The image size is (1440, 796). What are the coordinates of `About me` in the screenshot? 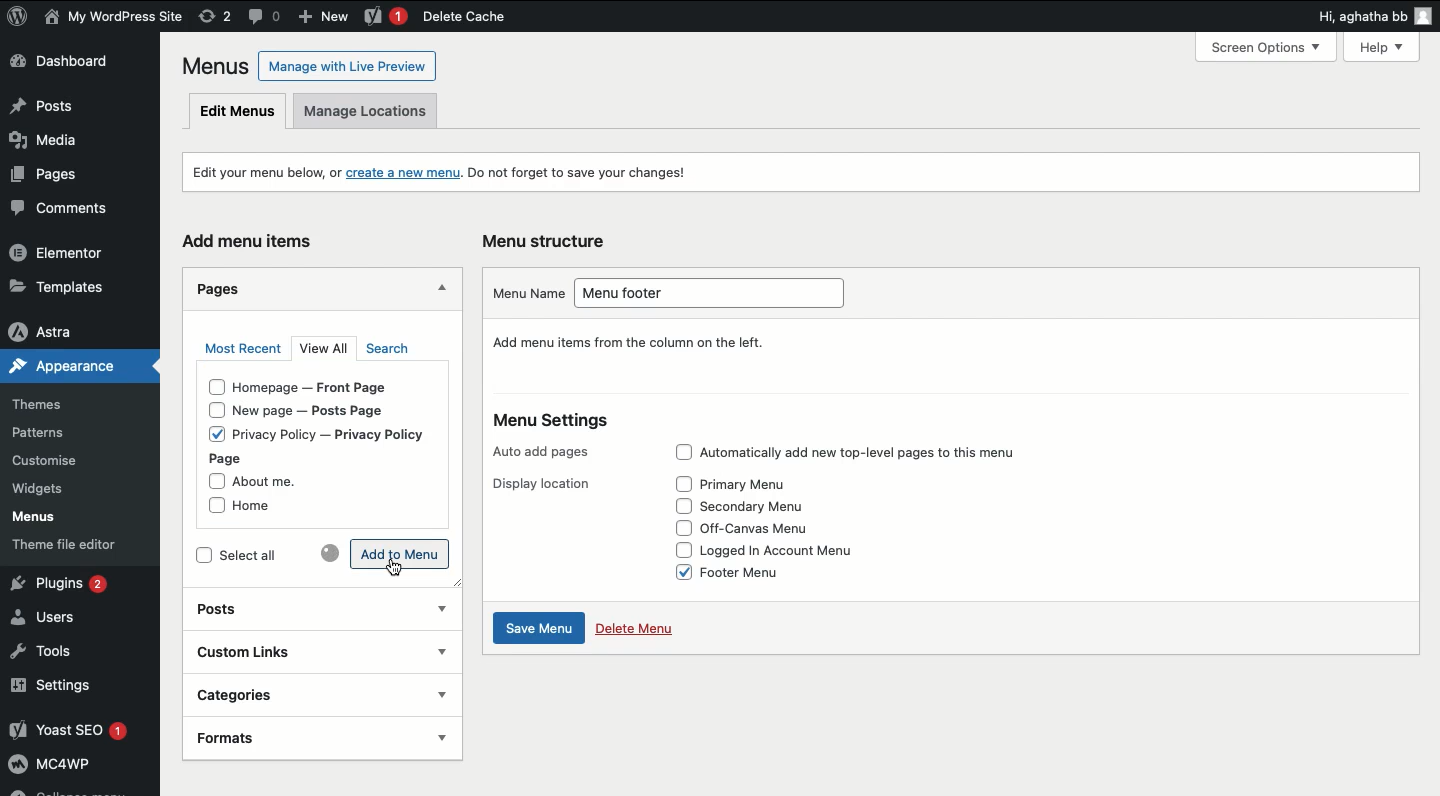 It's located at (277, 483).